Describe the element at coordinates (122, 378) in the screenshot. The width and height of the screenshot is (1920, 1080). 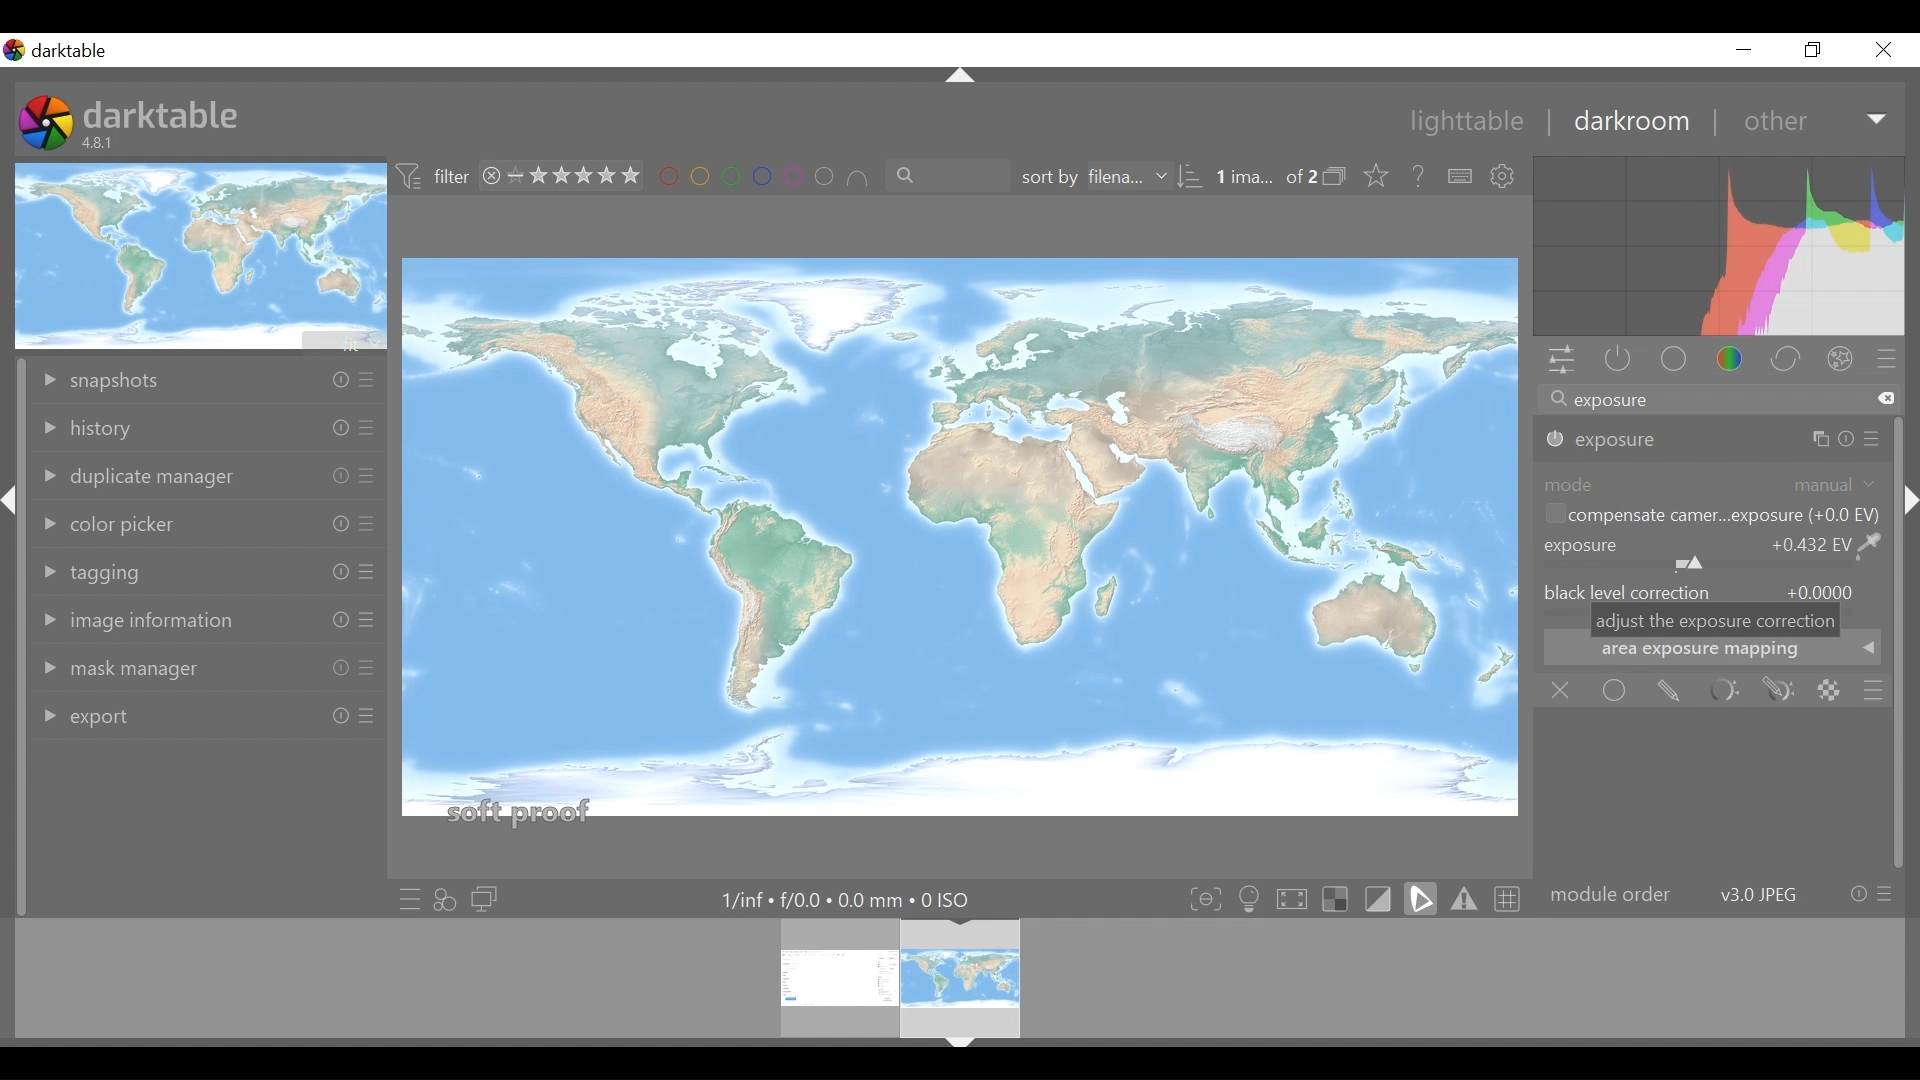
I see `snapshots` at that location.